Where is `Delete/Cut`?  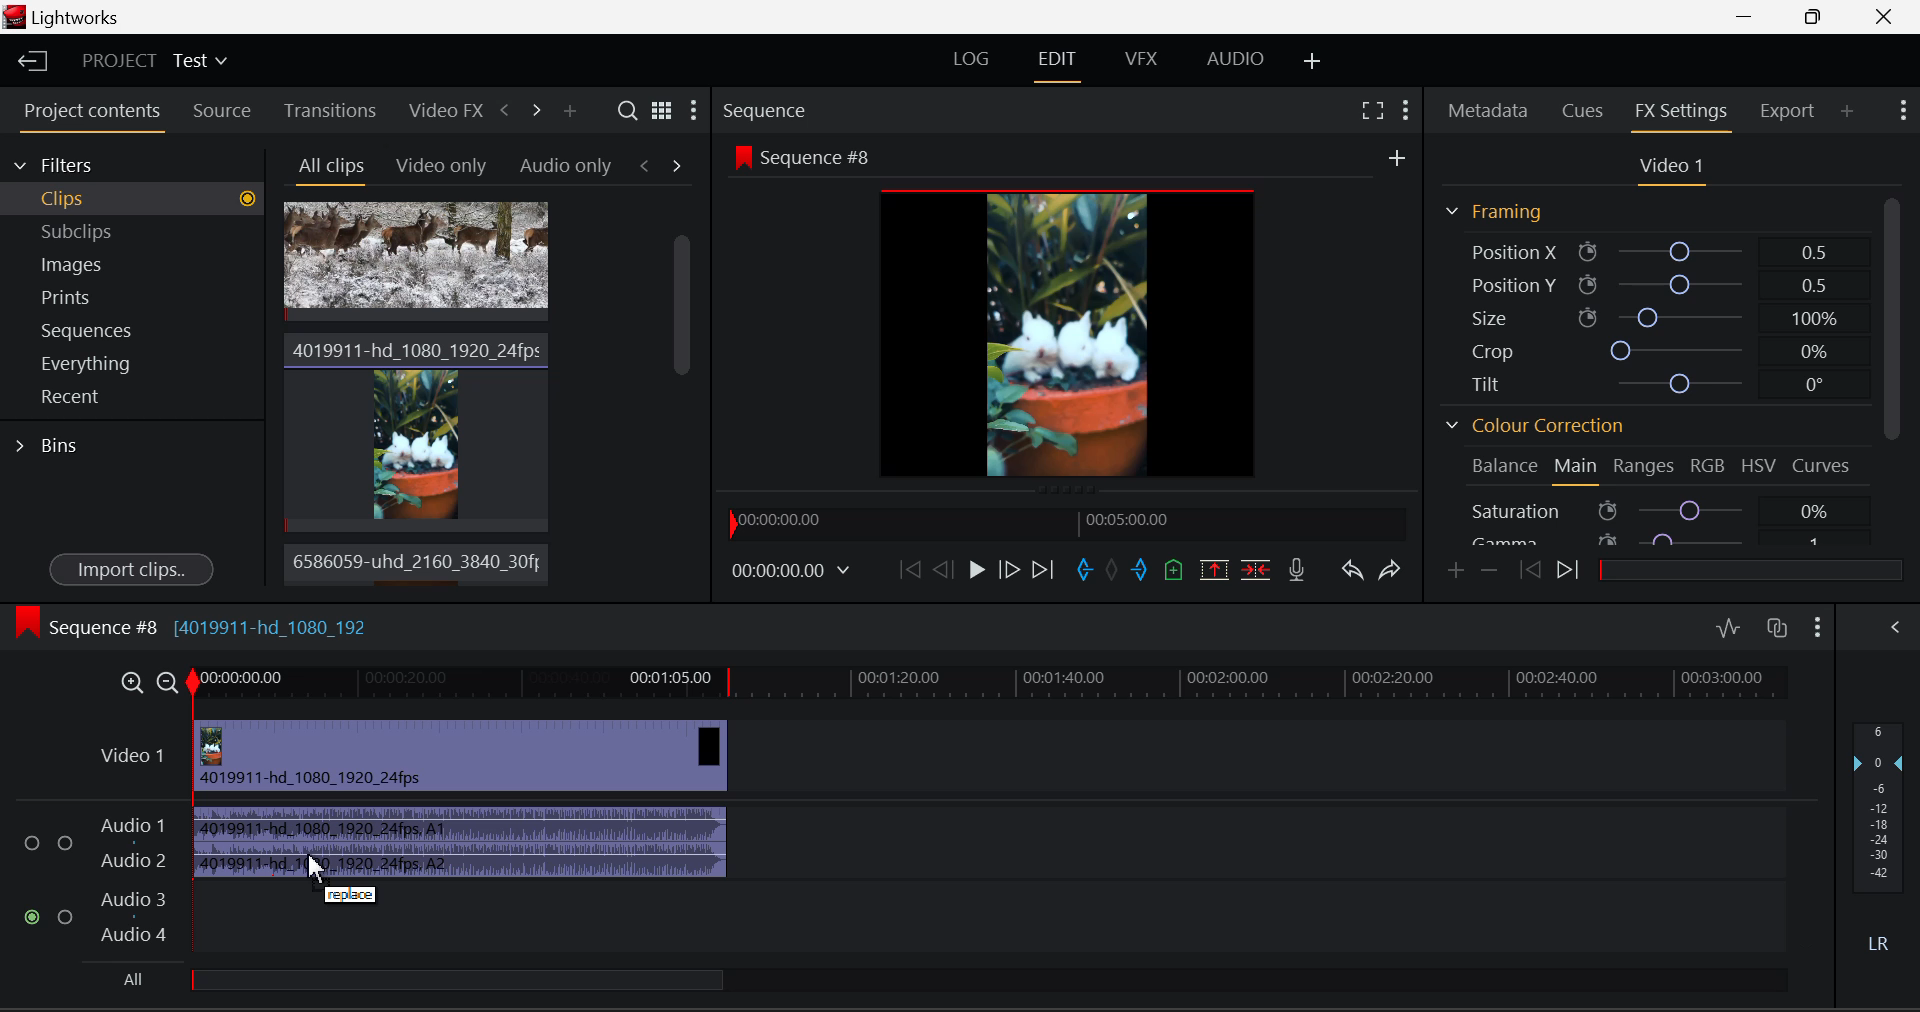 Delete/Cut is located at coordinates (1256, 569).